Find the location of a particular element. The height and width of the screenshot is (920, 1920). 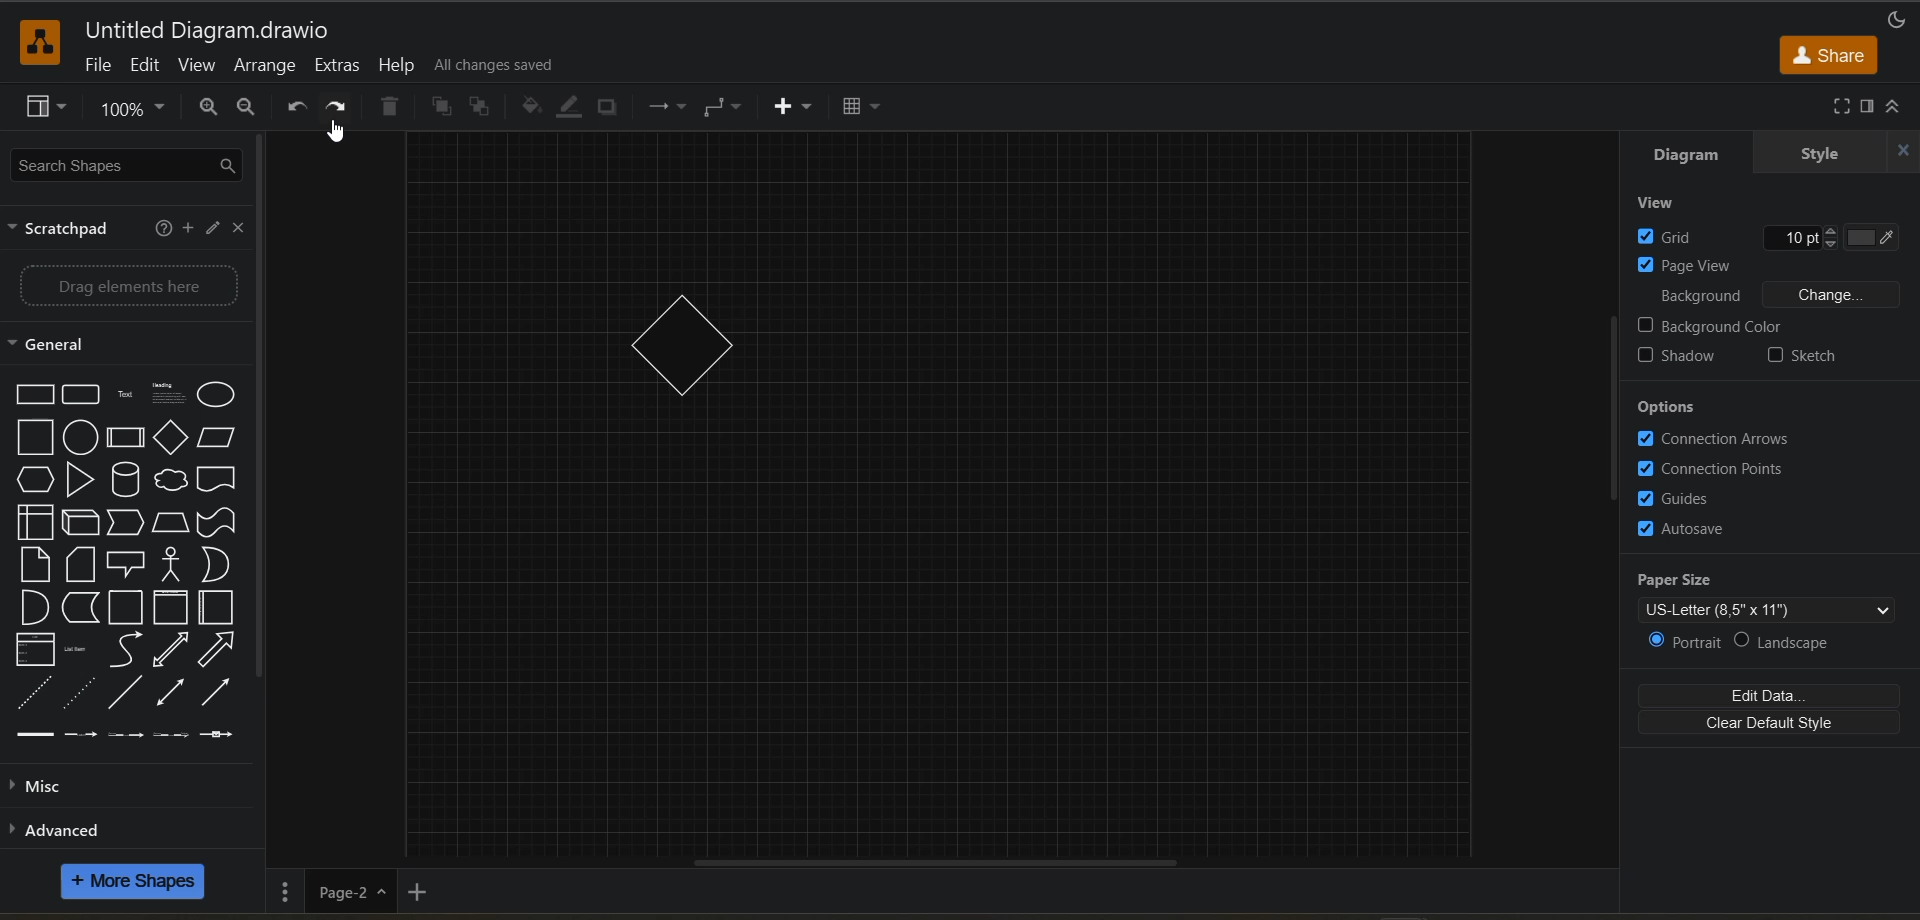

zoom is located at coordinates (136, 108).